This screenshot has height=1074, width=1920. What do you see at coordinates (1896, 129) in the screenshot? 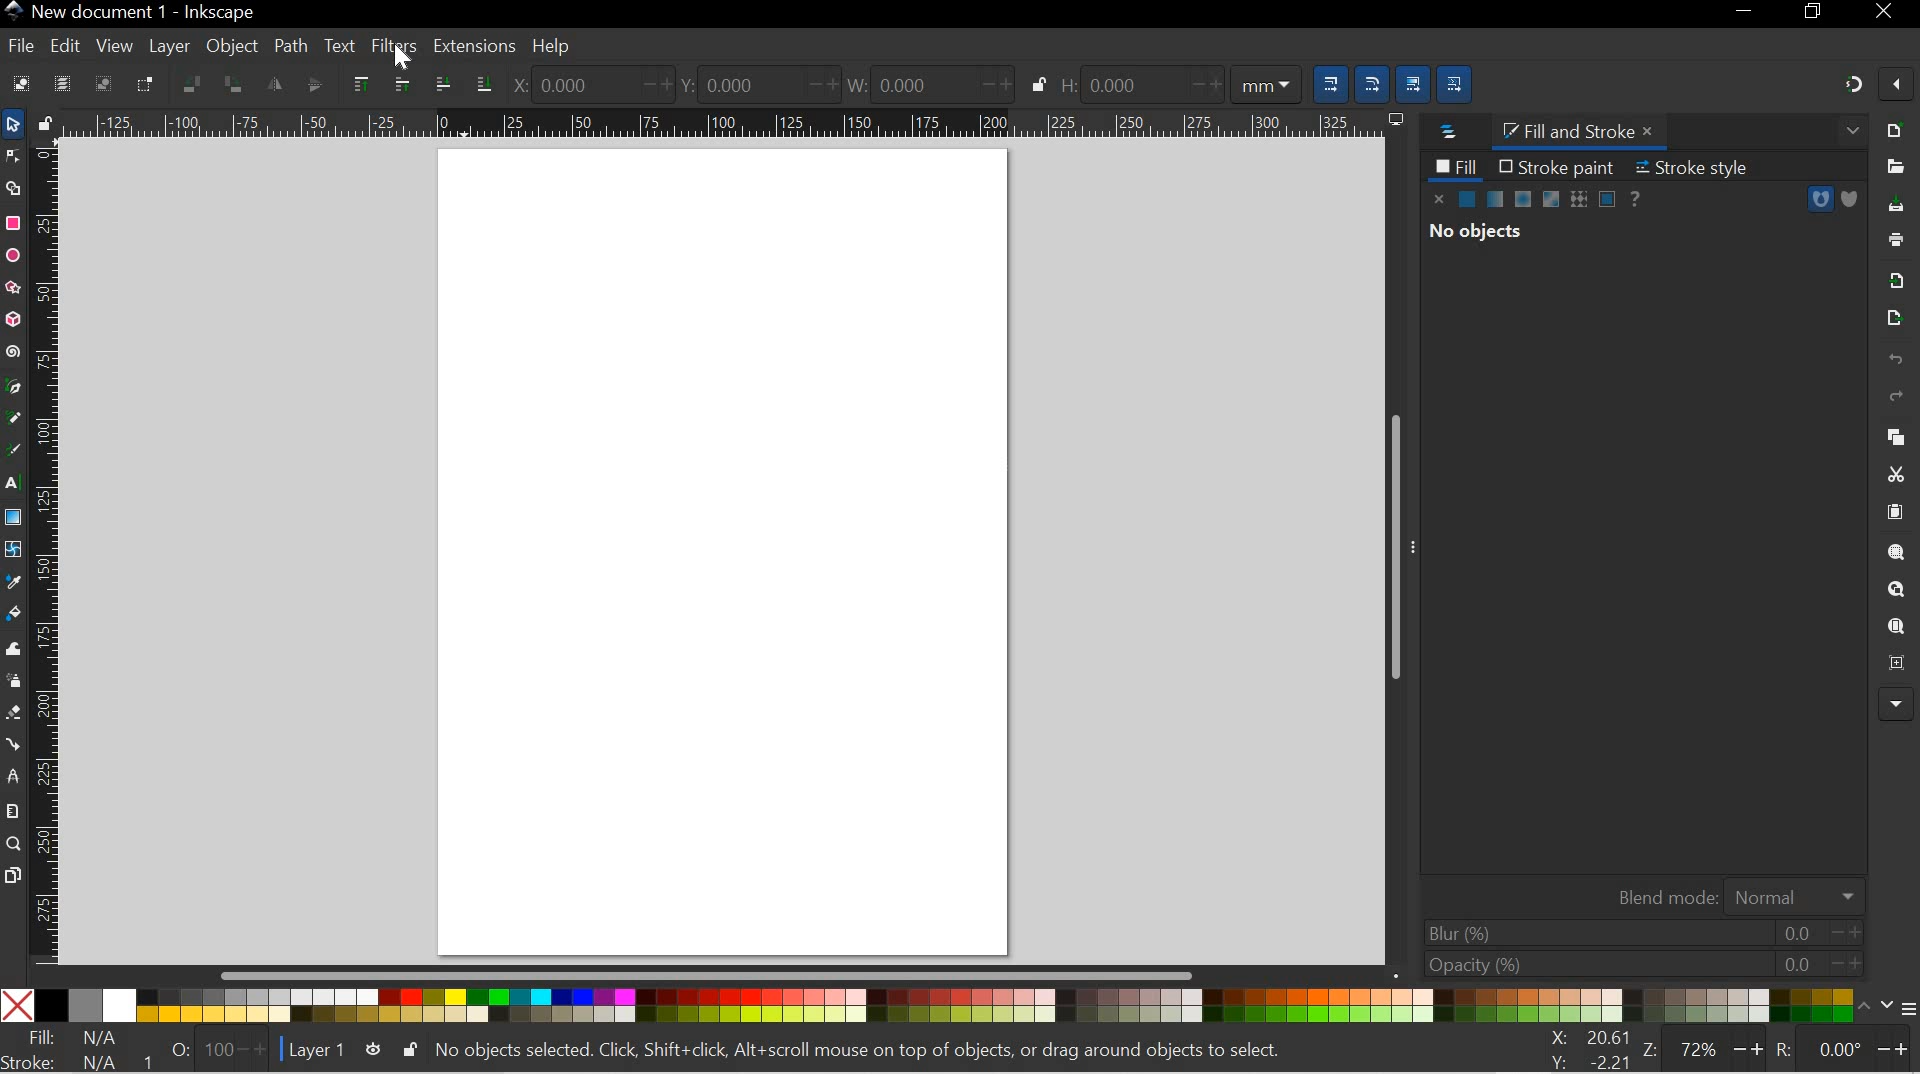
I see `NEW` at bounding box center [1896, 129].